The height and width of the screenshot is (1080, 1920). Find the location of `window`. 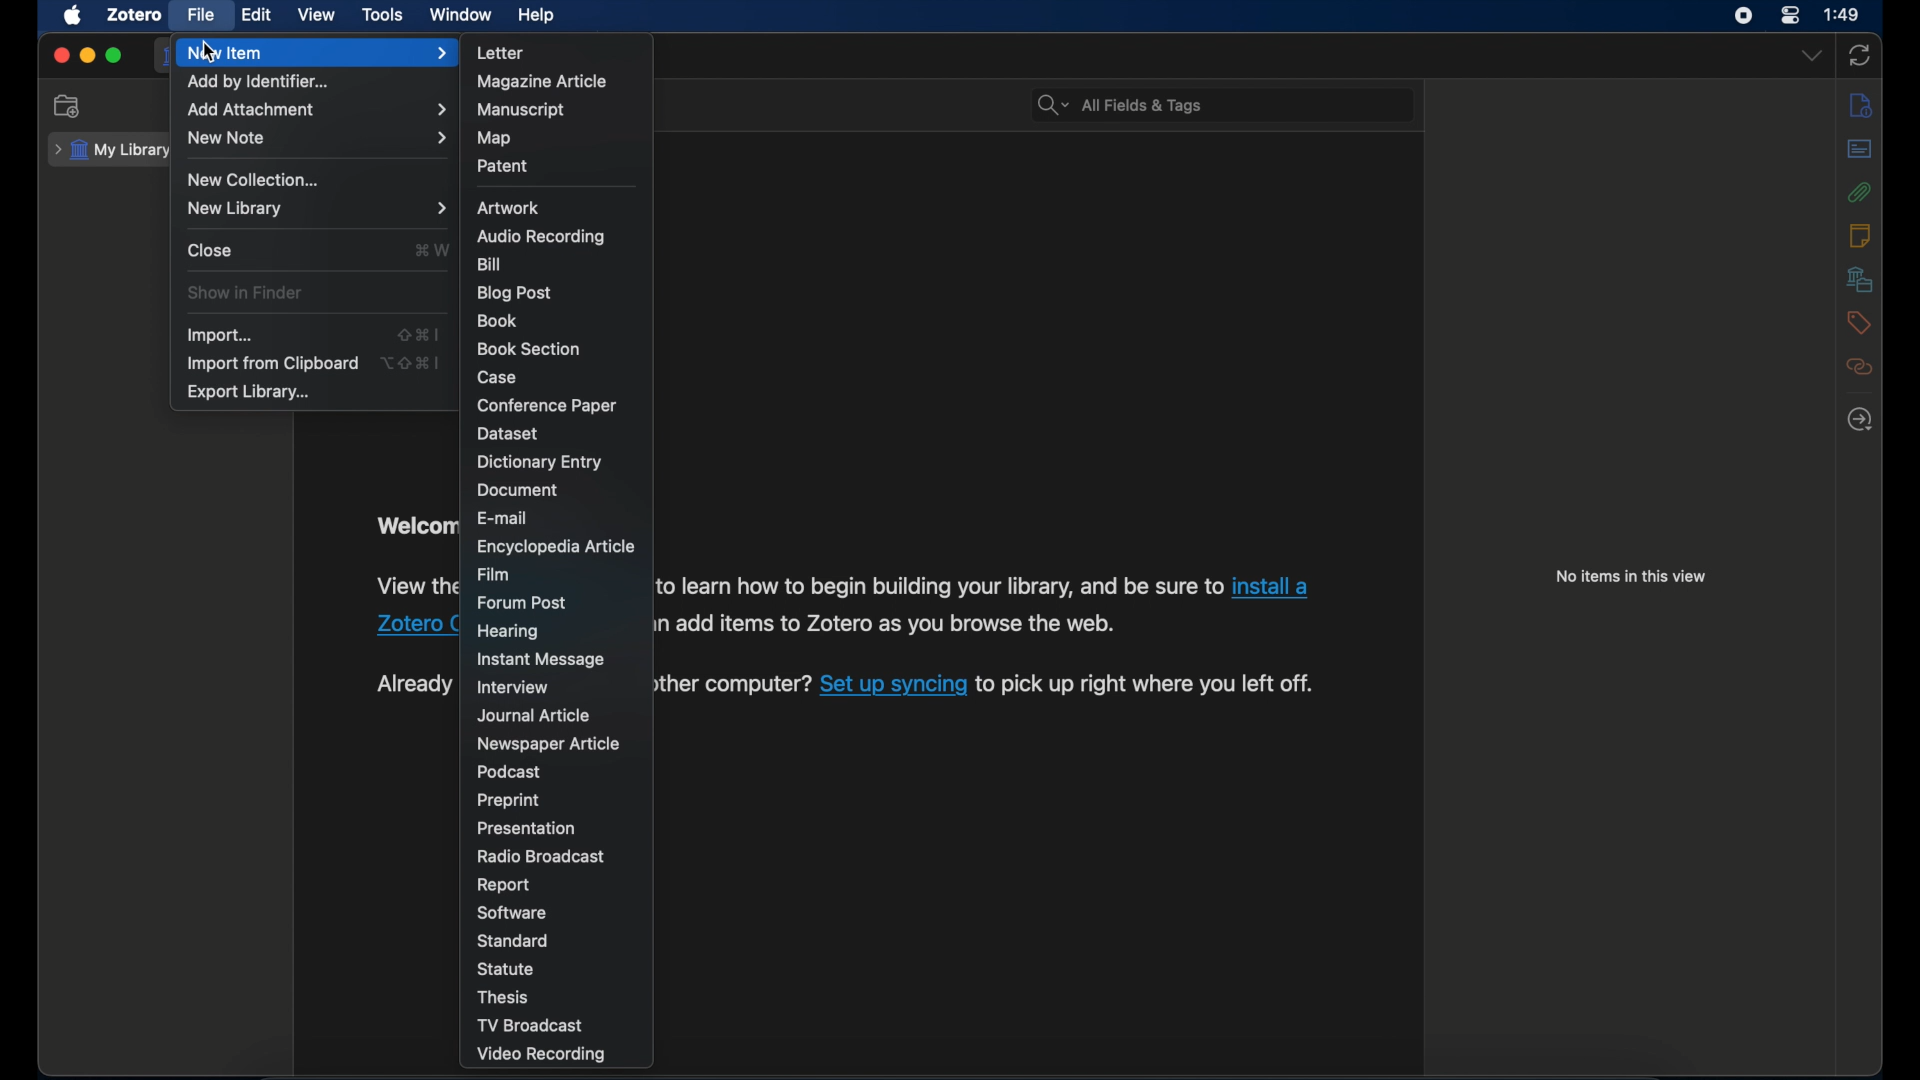

window is located at coordinates (461, 14).